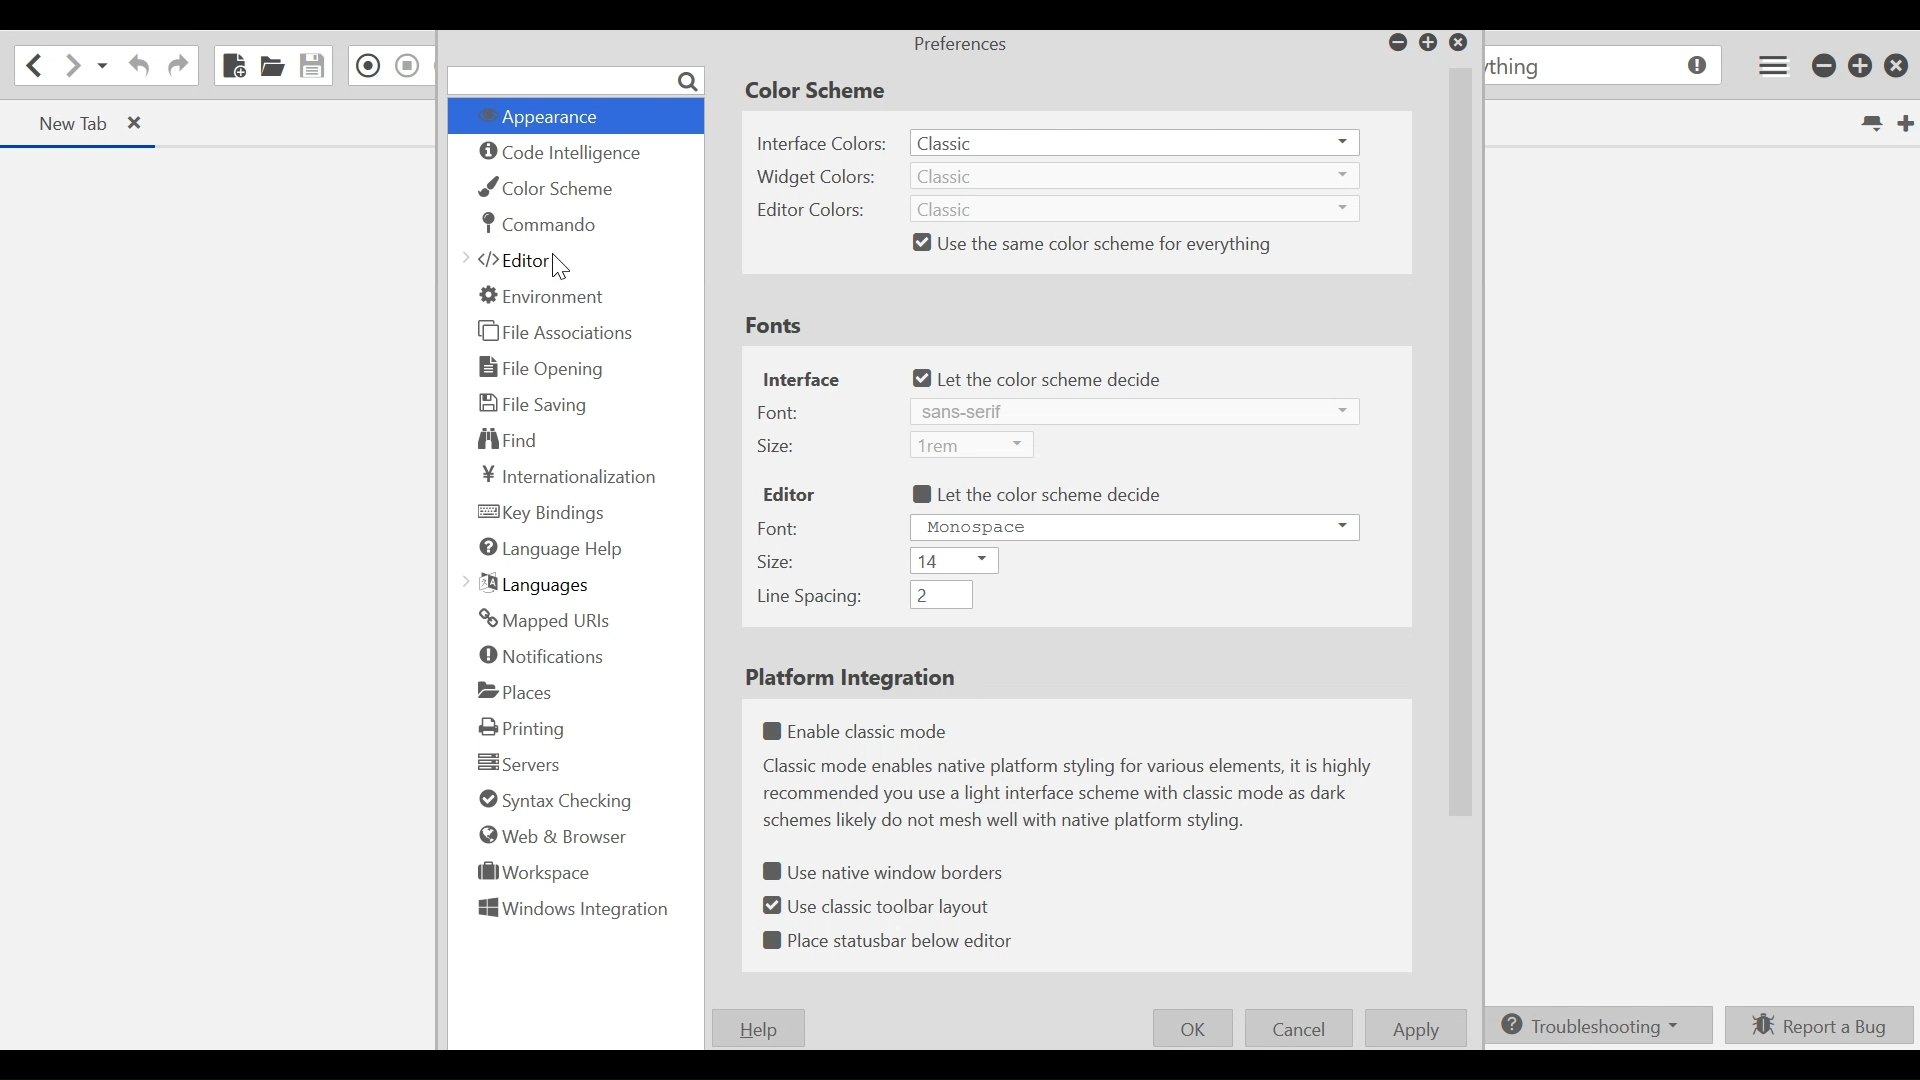 The height and width of the screenshot is (1080, 1920). I want to click on go to anything, so click(1606, 66).